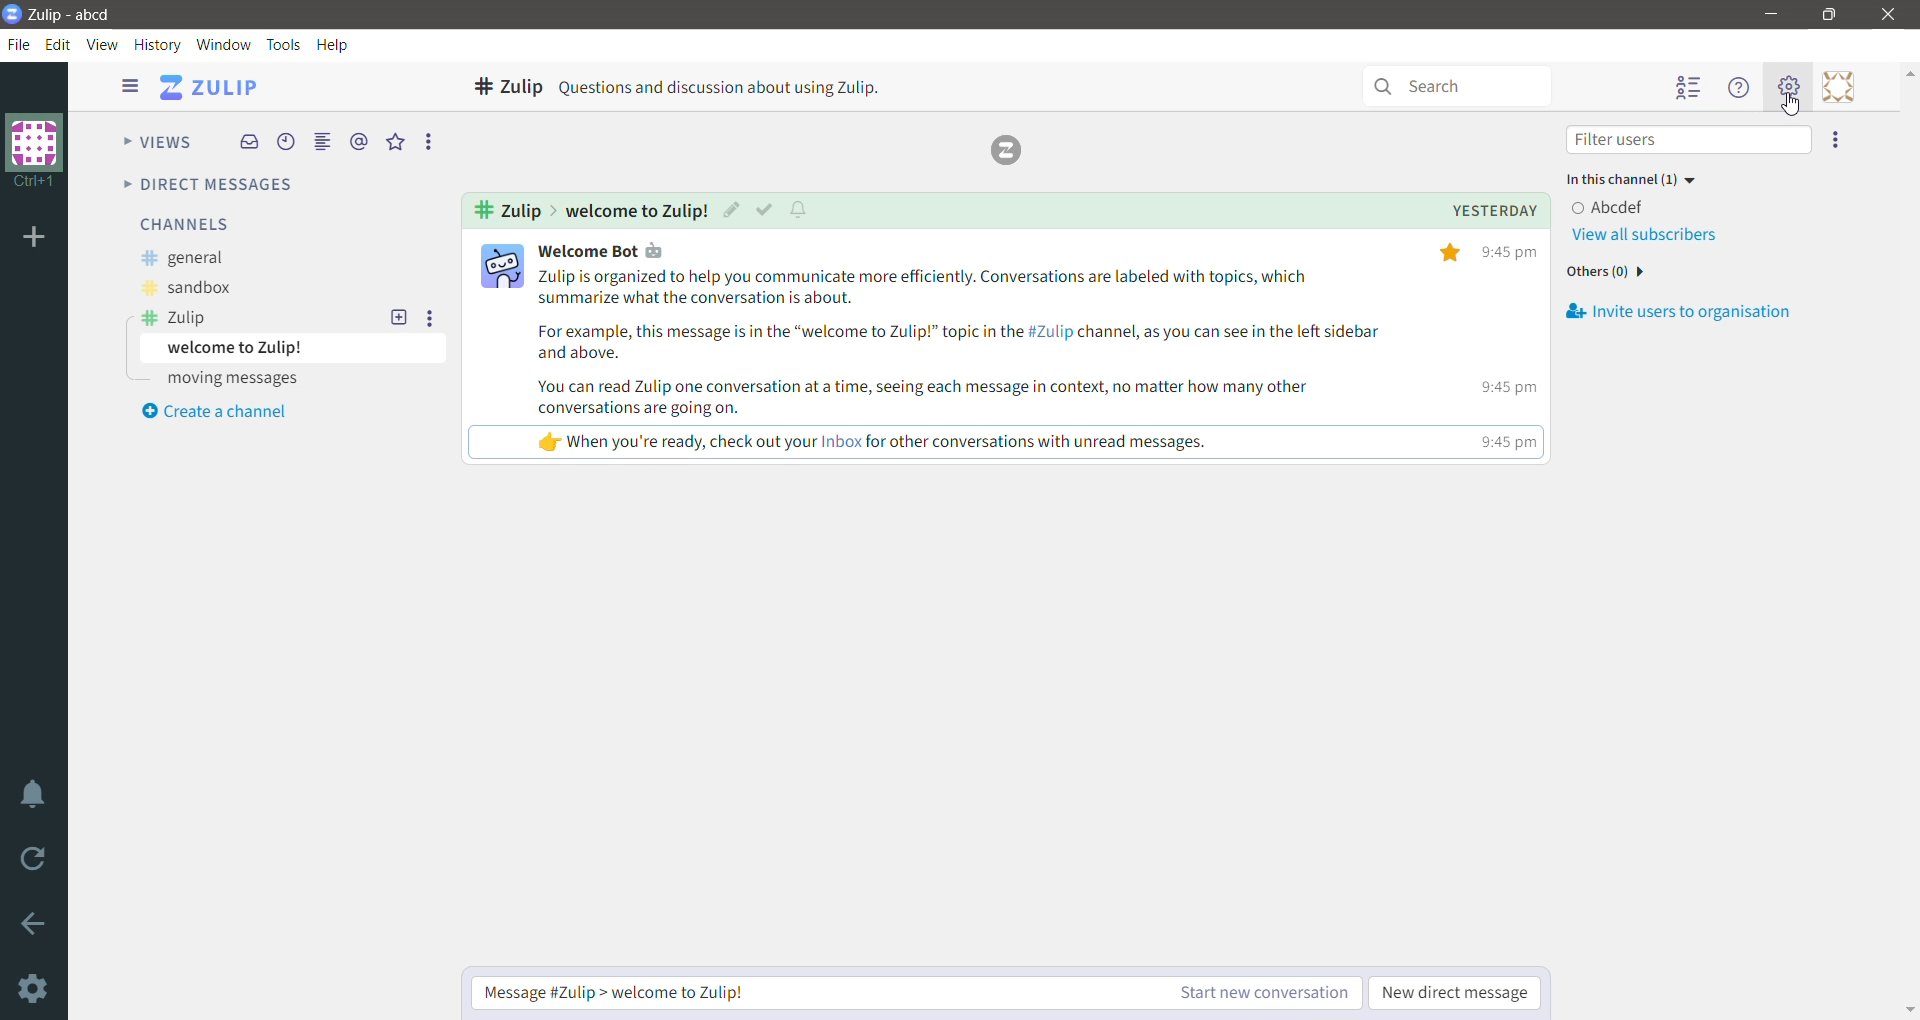  What do you see at coordinates (394, 141) in the screenshot?
I see `Starred messages` at bounding box center [394, 141].